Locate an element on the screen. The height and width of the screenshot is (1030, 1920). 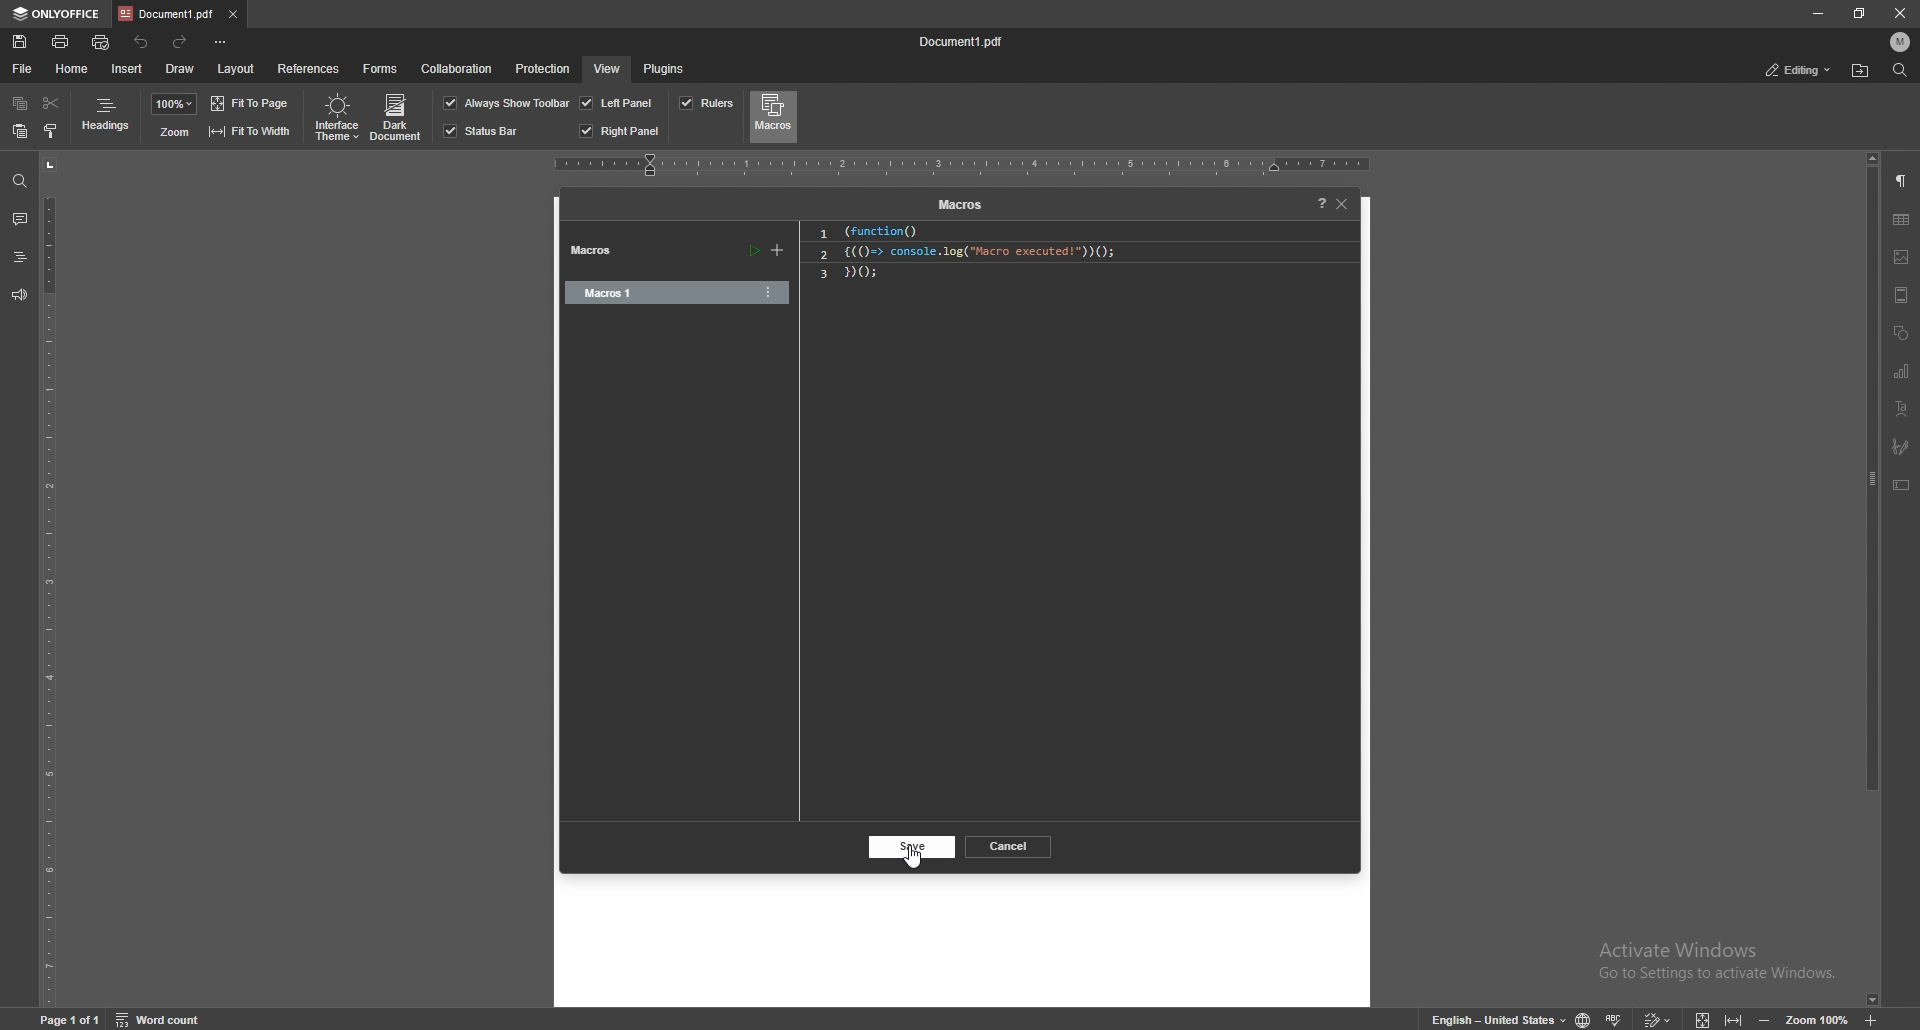
profile is located at coordinates (1901, 42).